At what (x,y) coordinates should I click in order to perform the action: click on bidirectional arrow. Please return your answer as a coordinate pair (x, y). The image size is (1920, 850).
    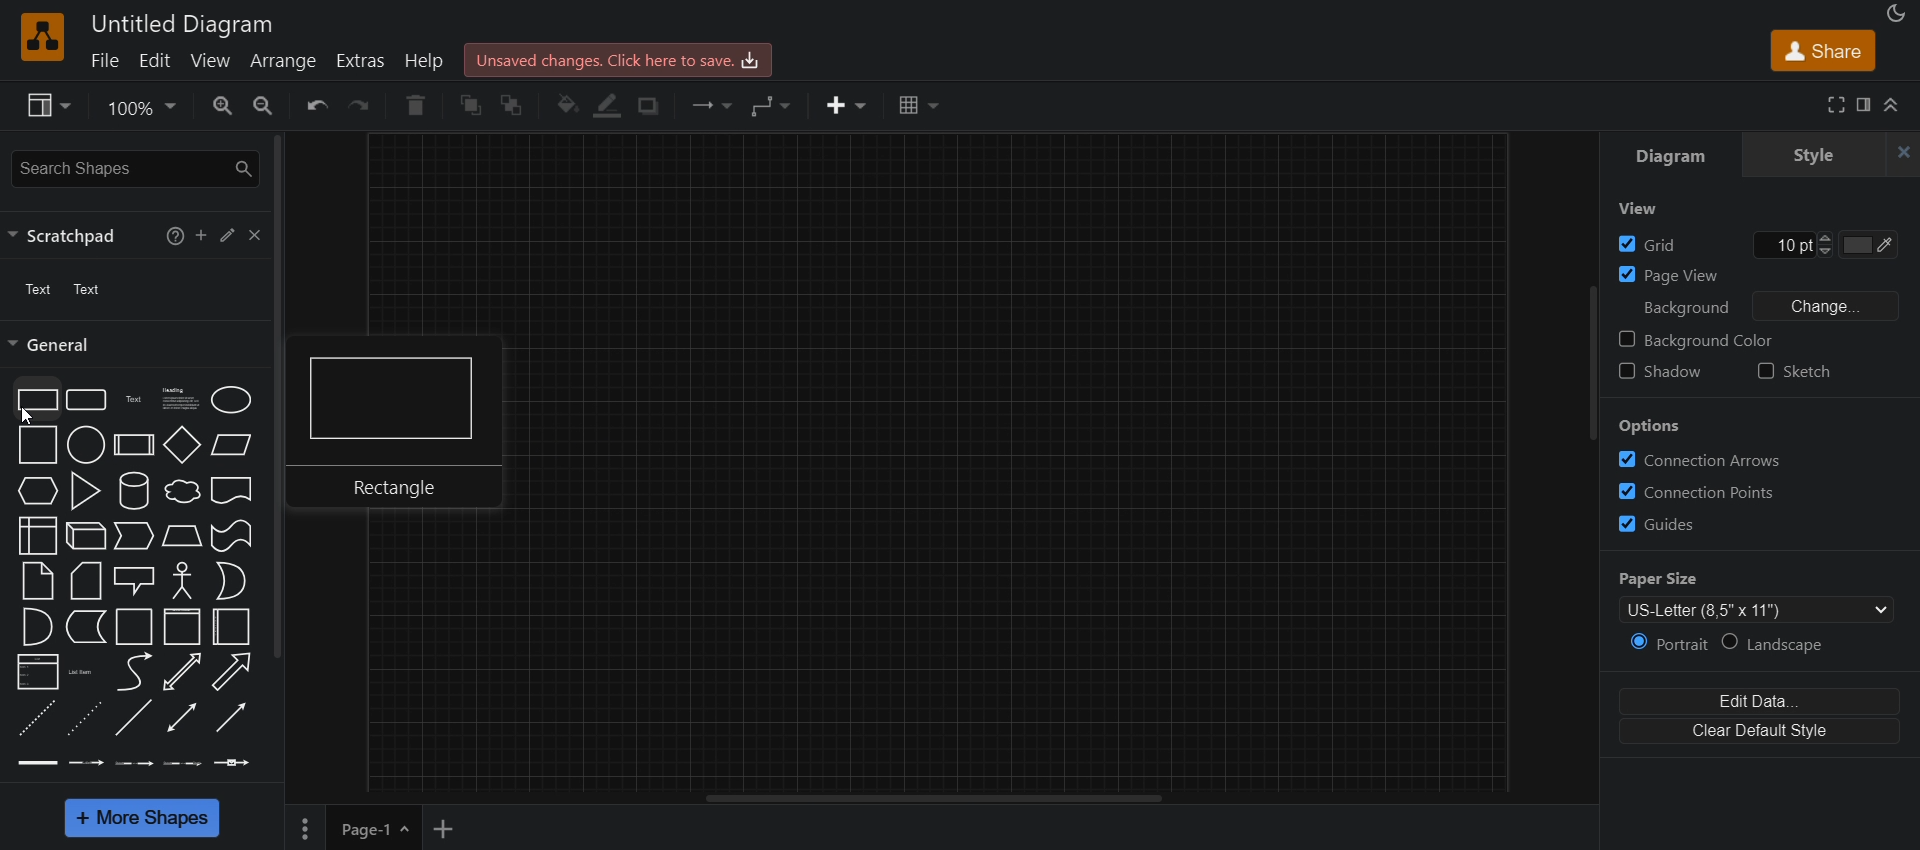
    Looking at the image, I should click on (184, 672).